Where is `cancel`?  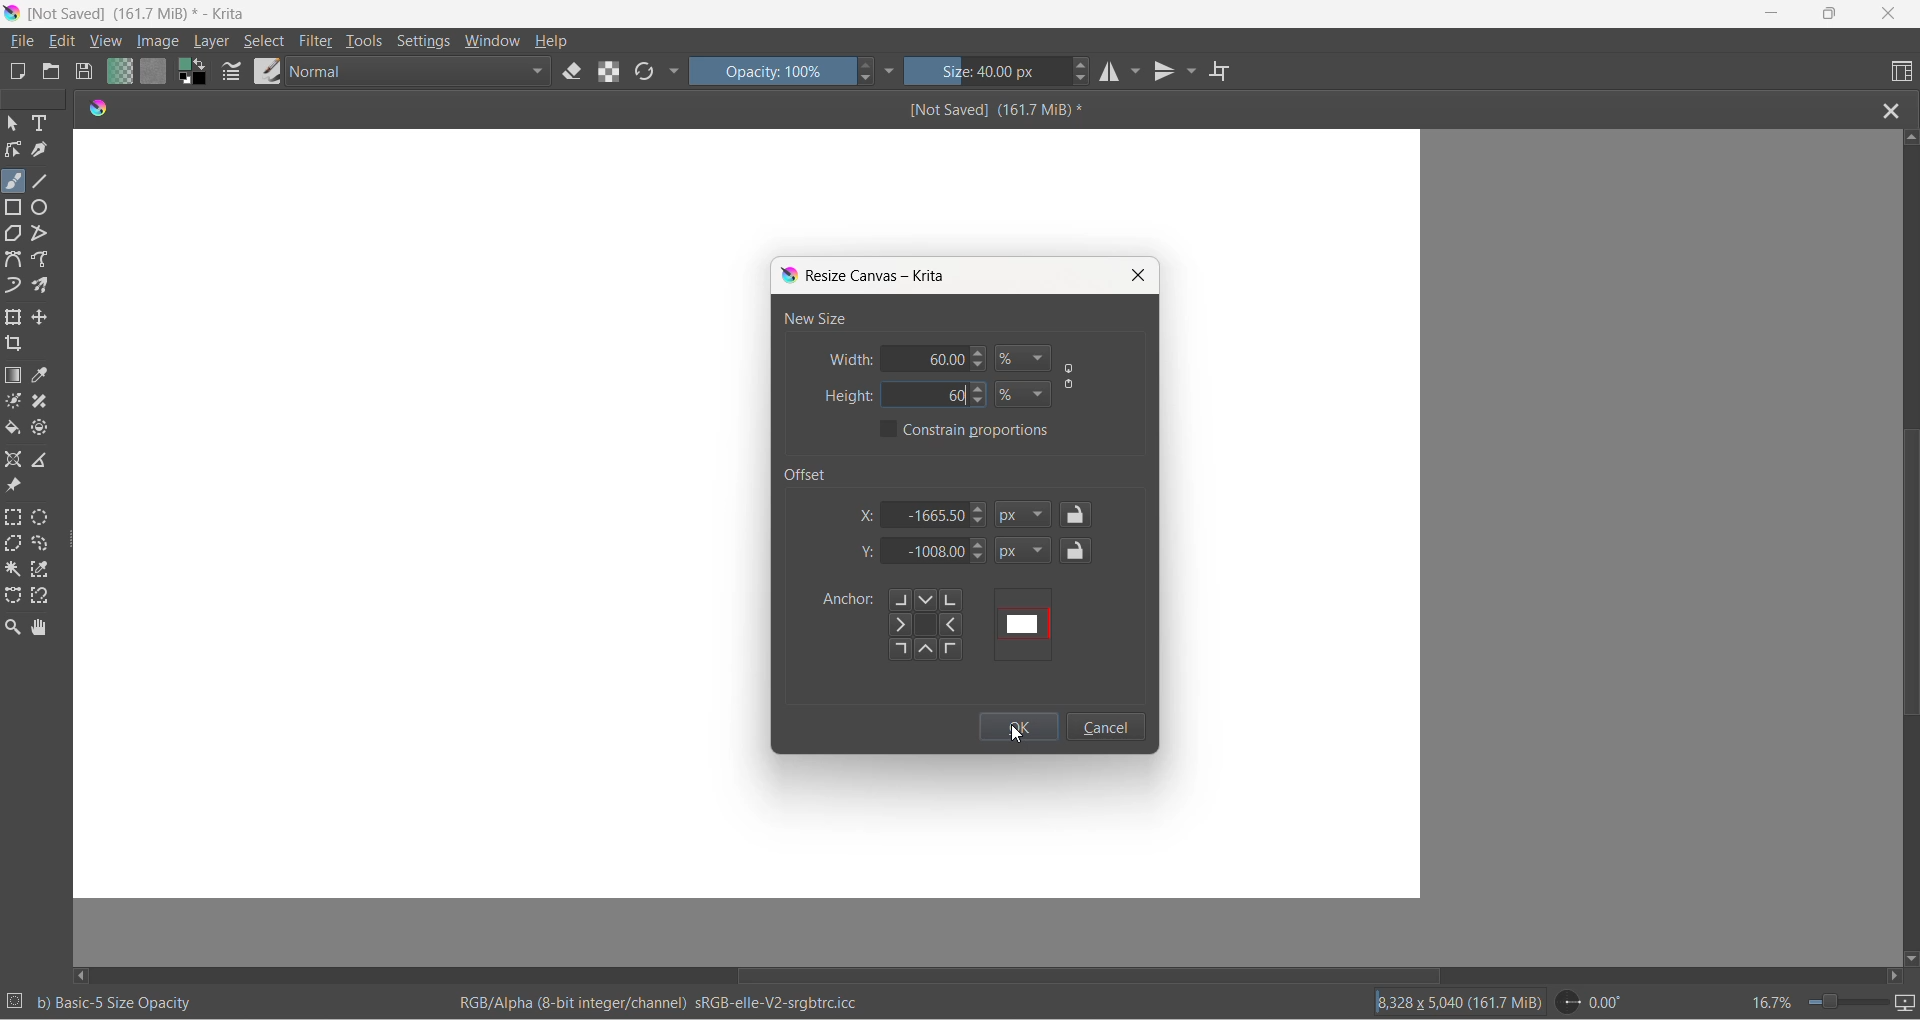
cancel is located at coordinates (1105, 727).